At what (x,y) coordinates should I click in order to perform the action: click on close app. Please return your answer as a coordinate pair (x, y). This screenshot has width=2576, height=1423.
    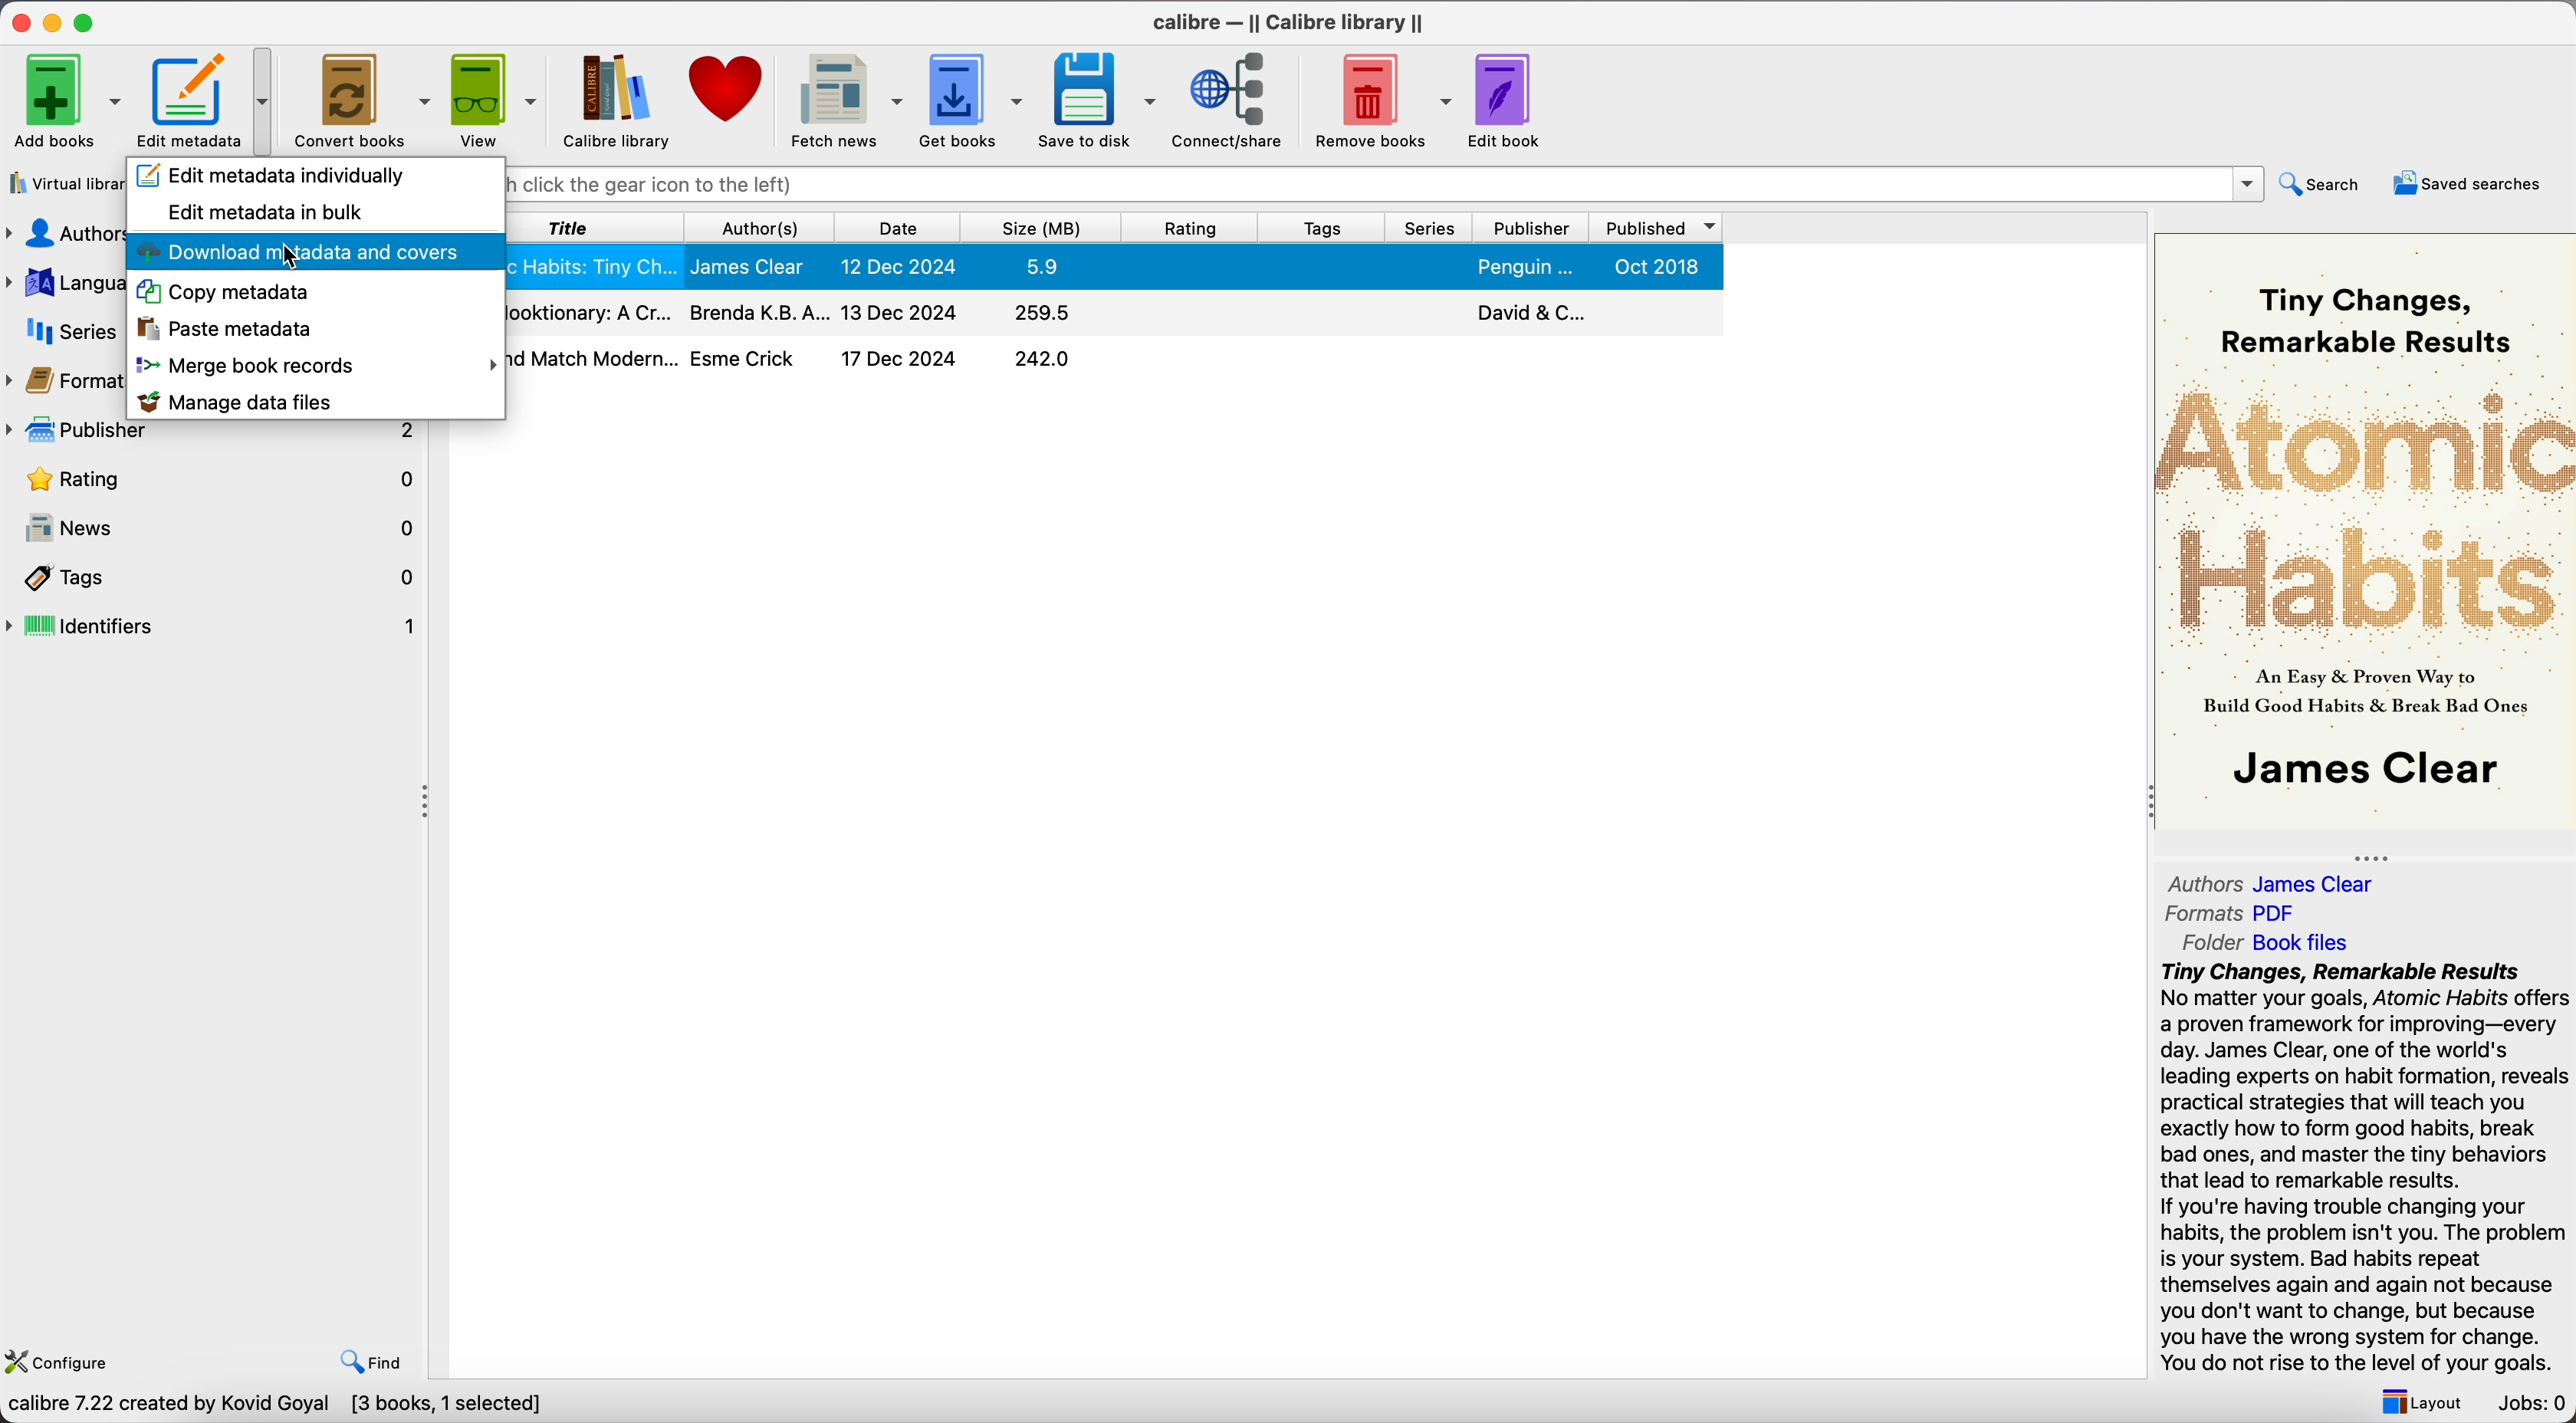
    Looking at the image, I should click on (21, 23).